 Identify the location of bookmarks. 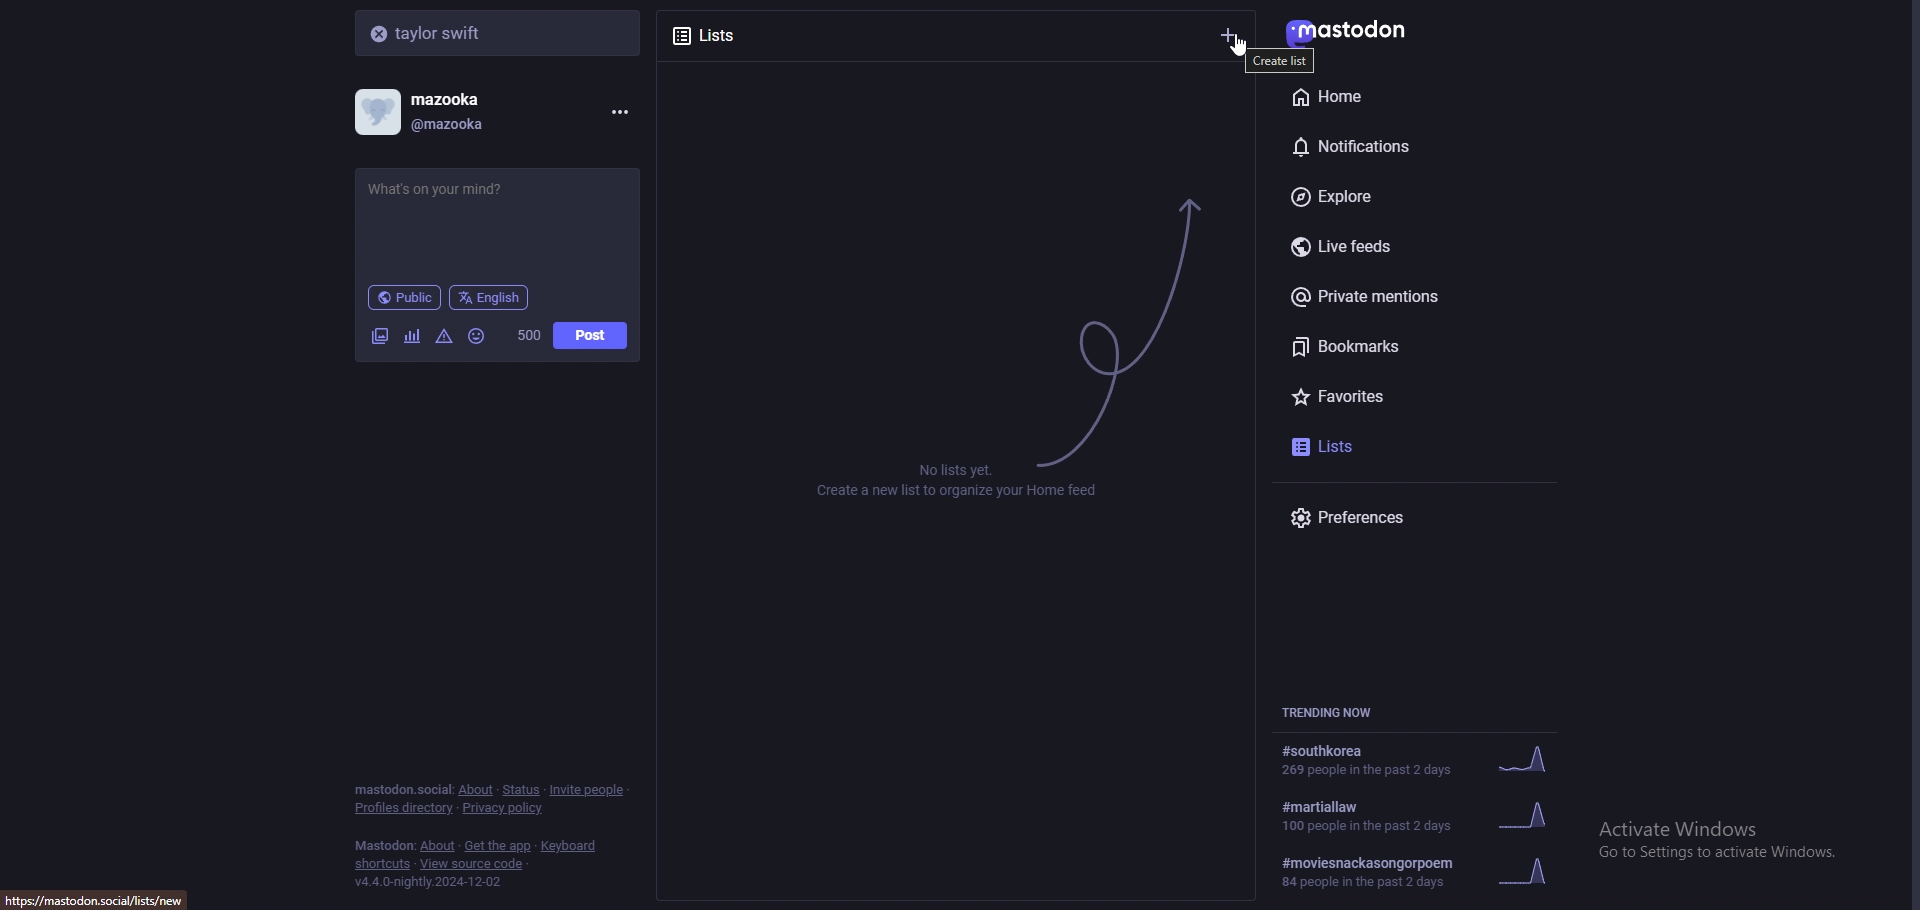
(1418, 346).